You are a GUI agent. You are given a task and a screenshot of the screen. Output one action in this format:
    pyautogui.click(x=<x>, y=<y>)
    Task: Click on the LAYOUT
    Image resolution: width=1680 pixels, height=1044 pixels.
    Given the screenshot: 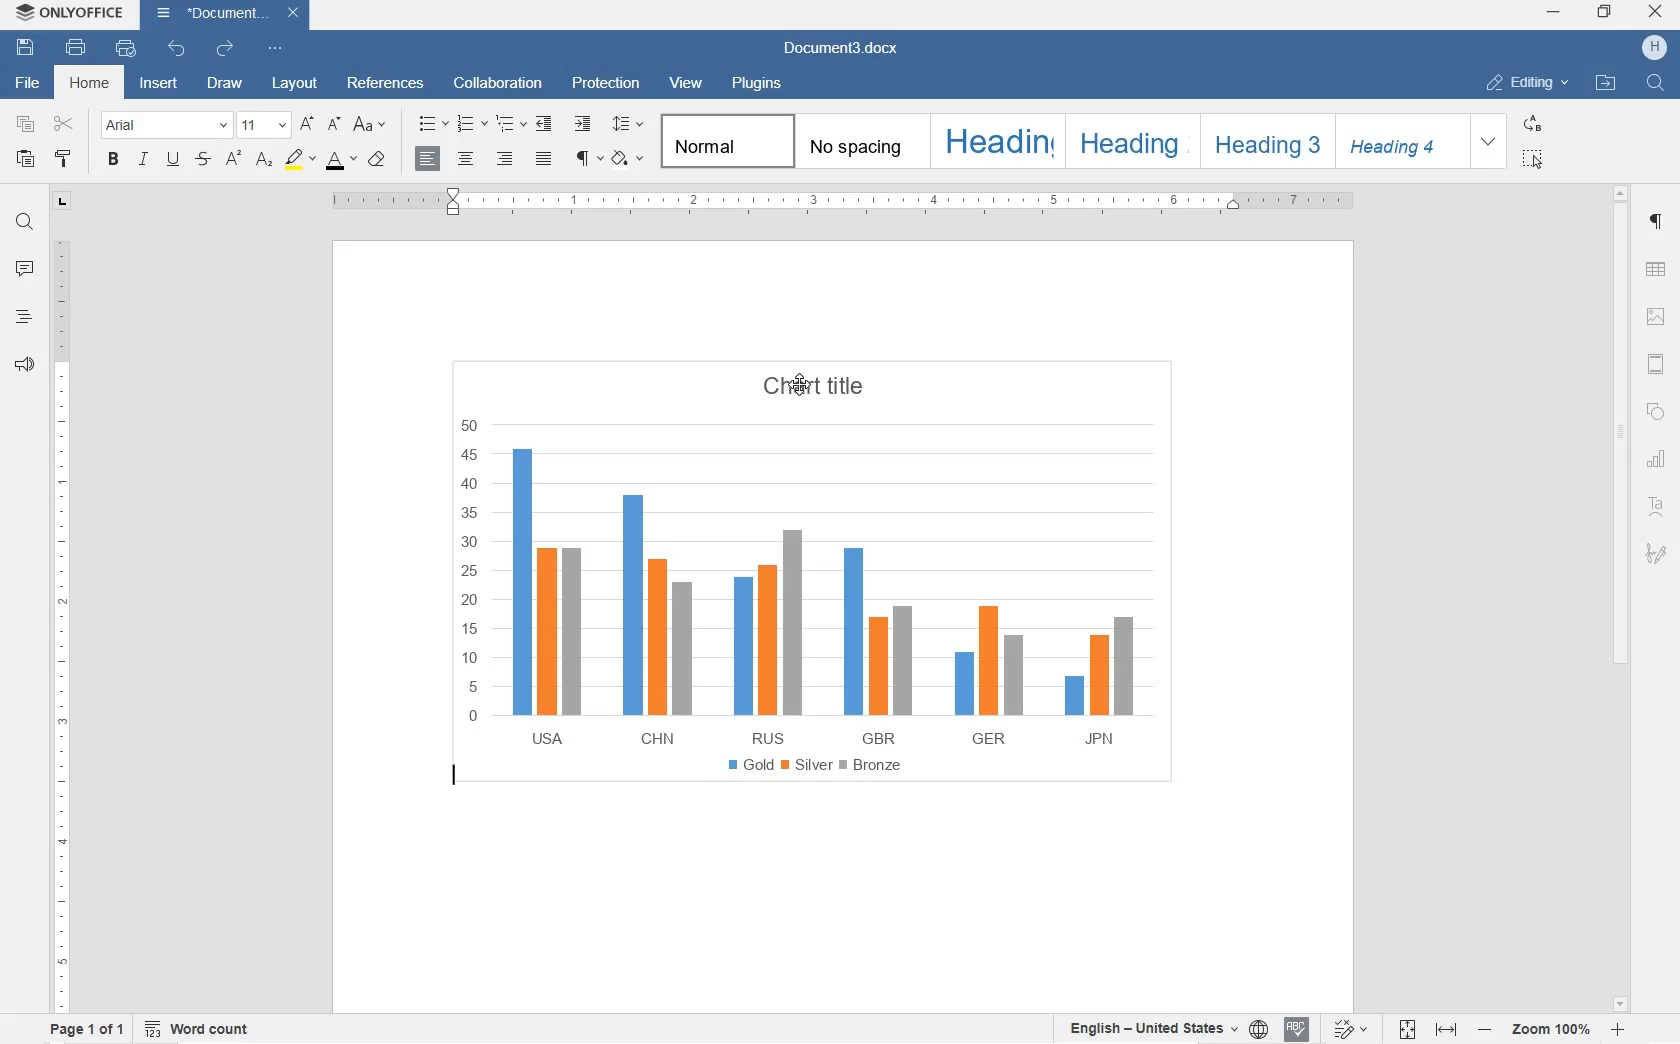 What is the action you would take?
    pyautogui.click(x=295, y=83)
    